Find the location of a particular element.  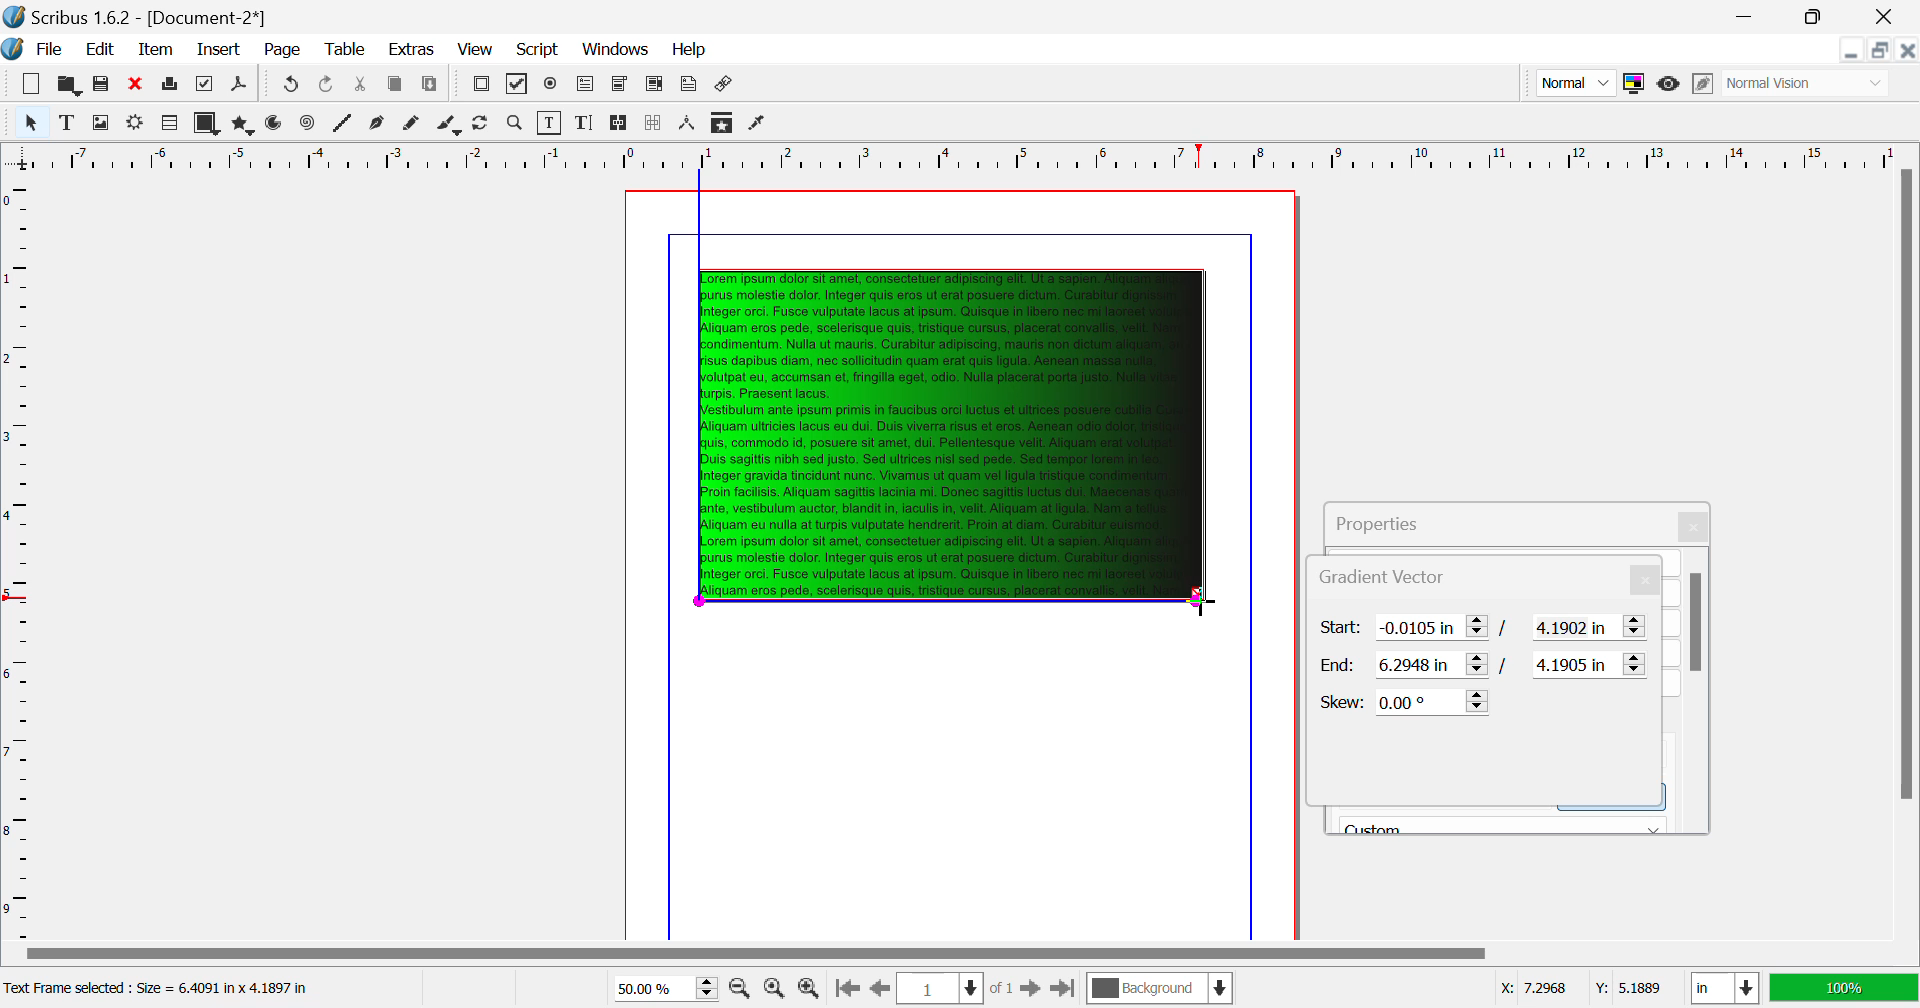

Scroll Bar is located at coordinates (1697, 690).